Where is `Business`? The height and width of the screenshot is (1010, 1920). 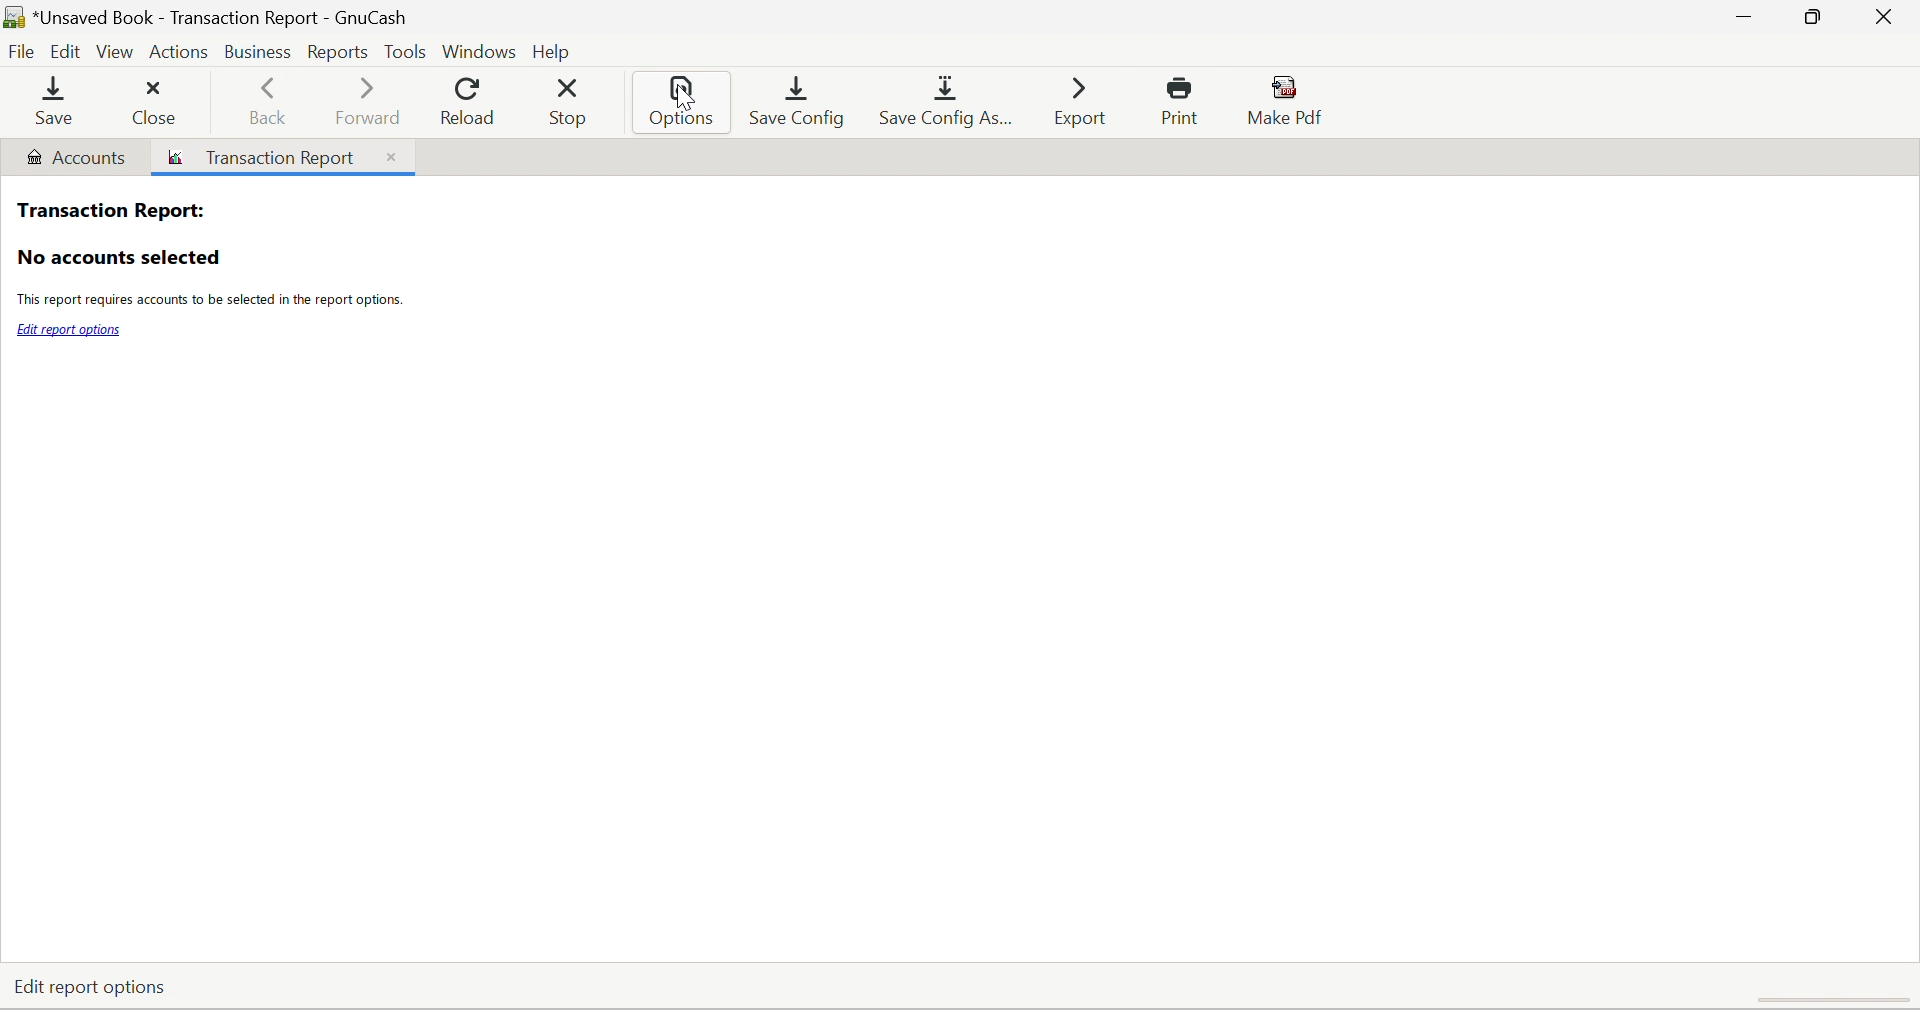
Business is located at coordinates (255, 50).